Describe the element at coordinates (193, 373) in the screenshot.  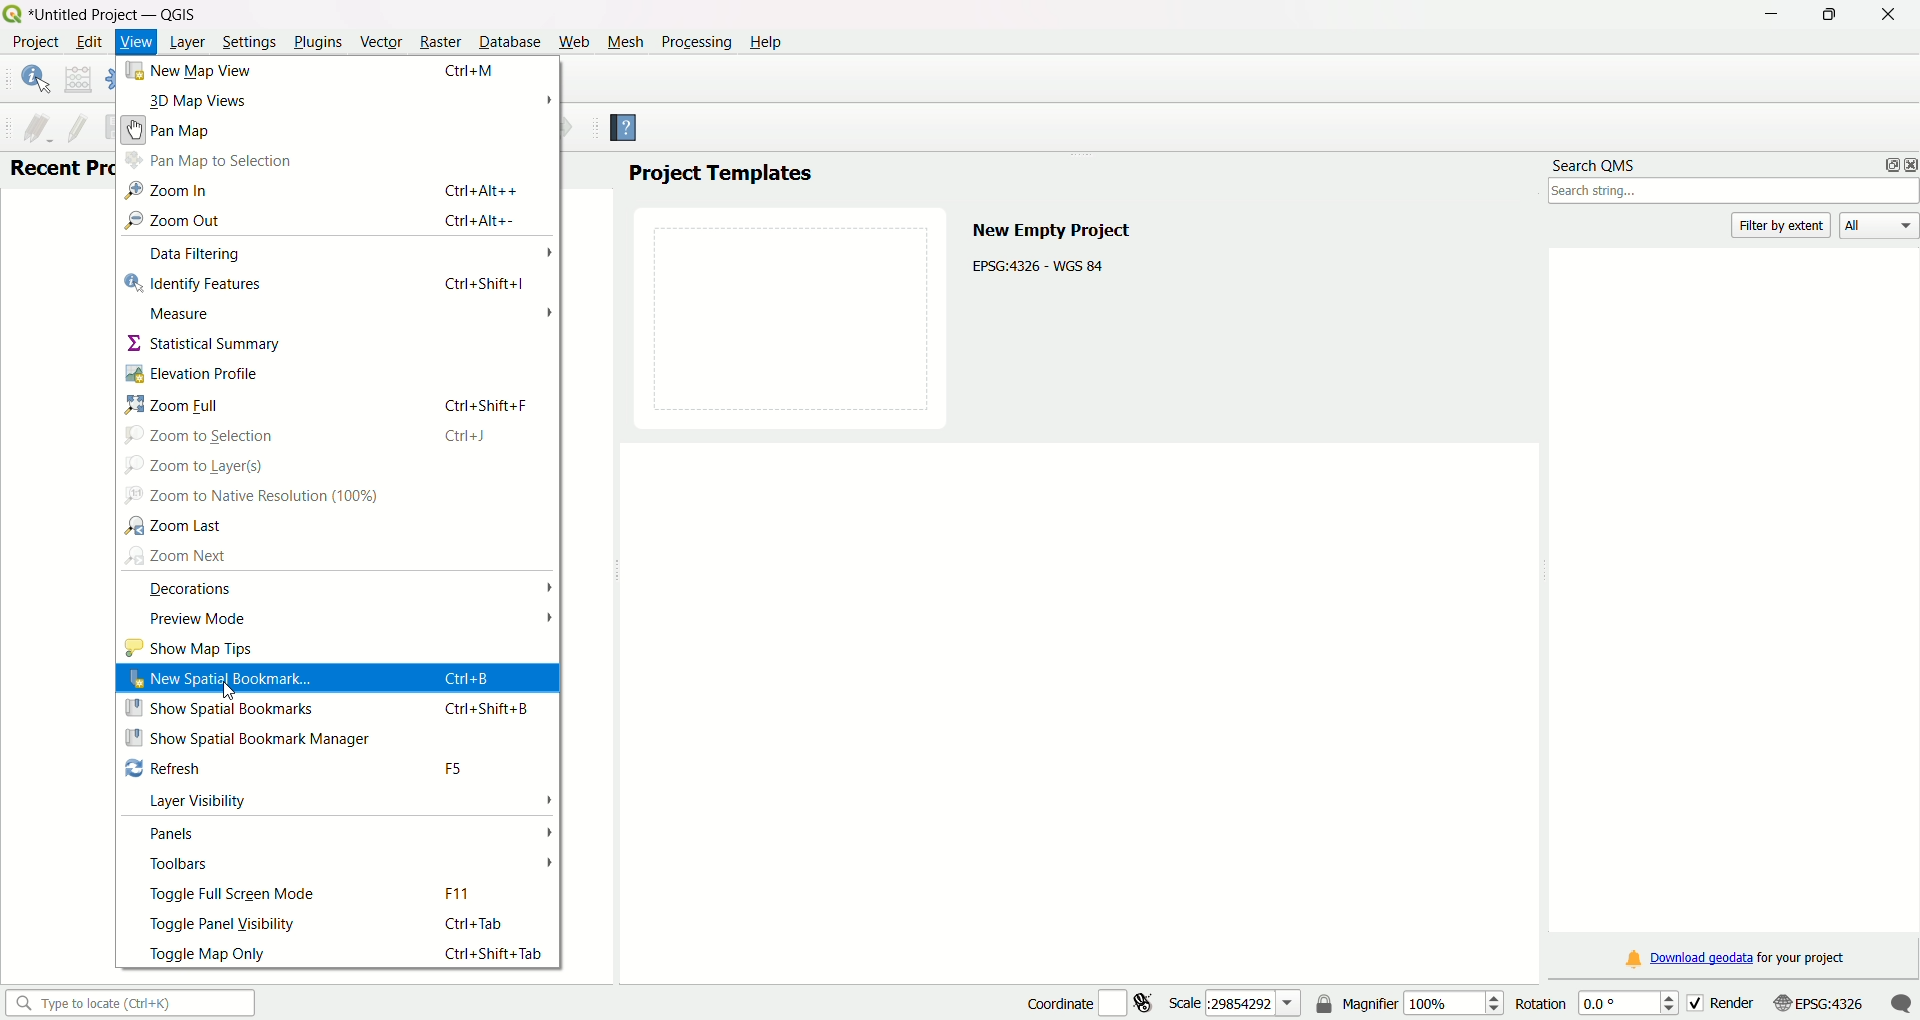
I see `elevation profile` at that location.